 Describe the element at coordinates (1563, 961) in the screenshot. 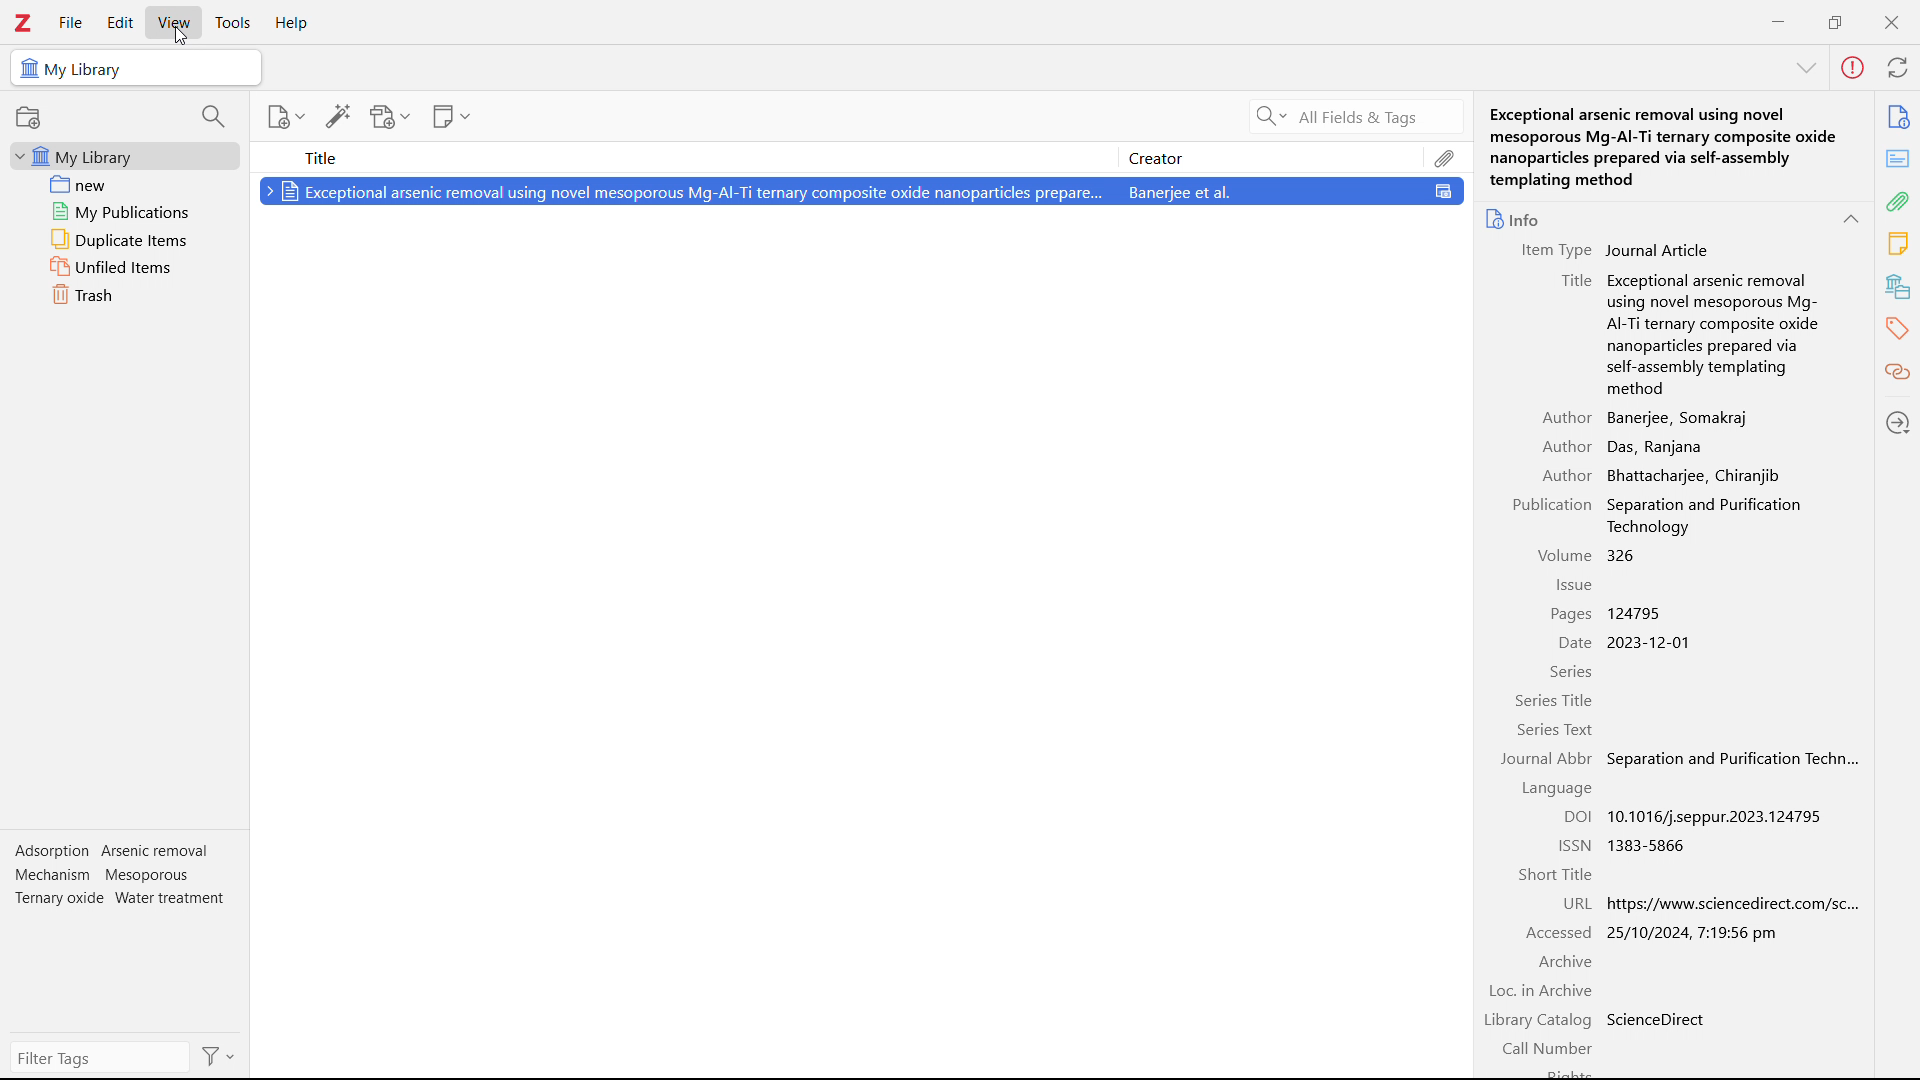

I see `Archive` at that location.